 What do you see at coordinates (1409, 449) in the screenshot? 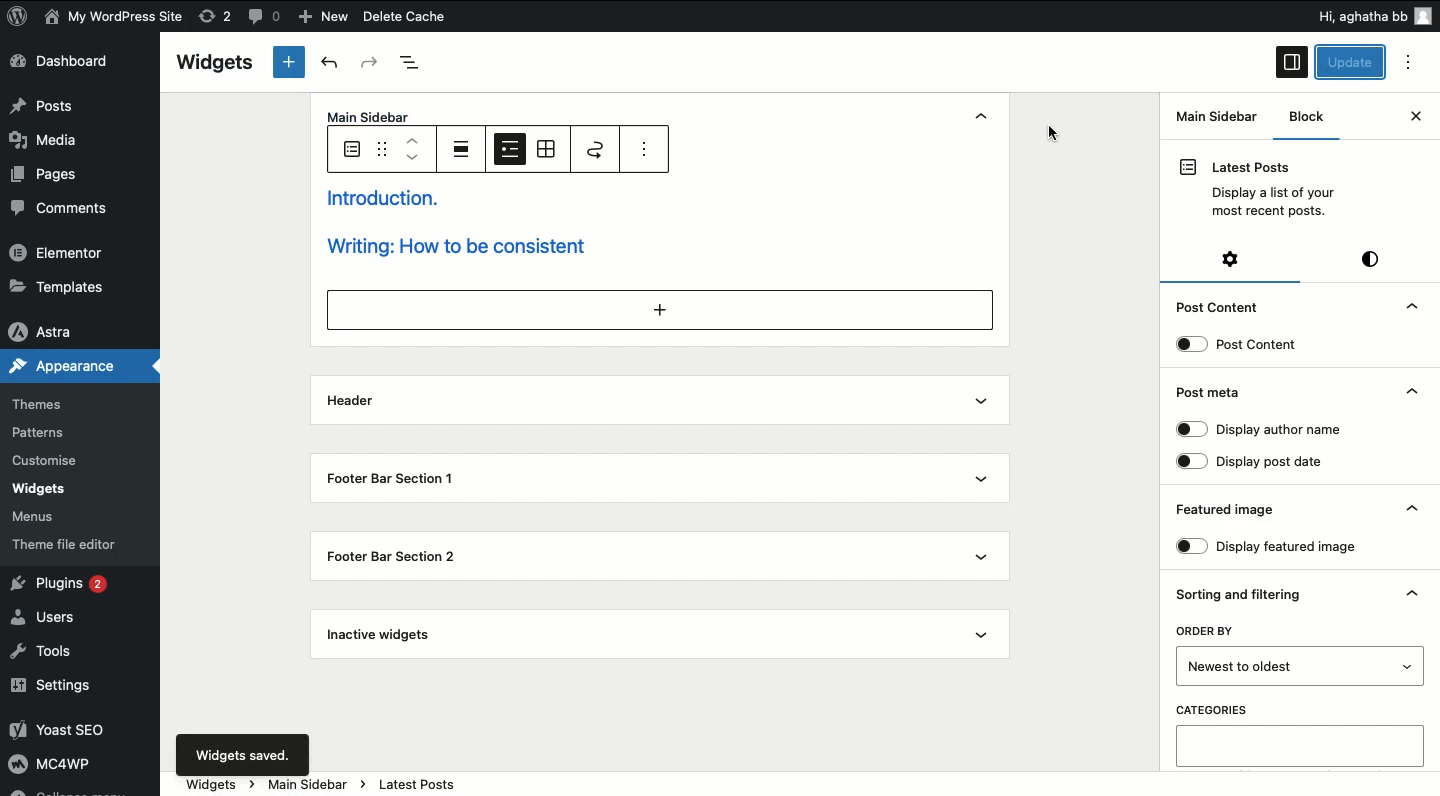
I see `Hide dropdown` at bounding box center [1409, 449].